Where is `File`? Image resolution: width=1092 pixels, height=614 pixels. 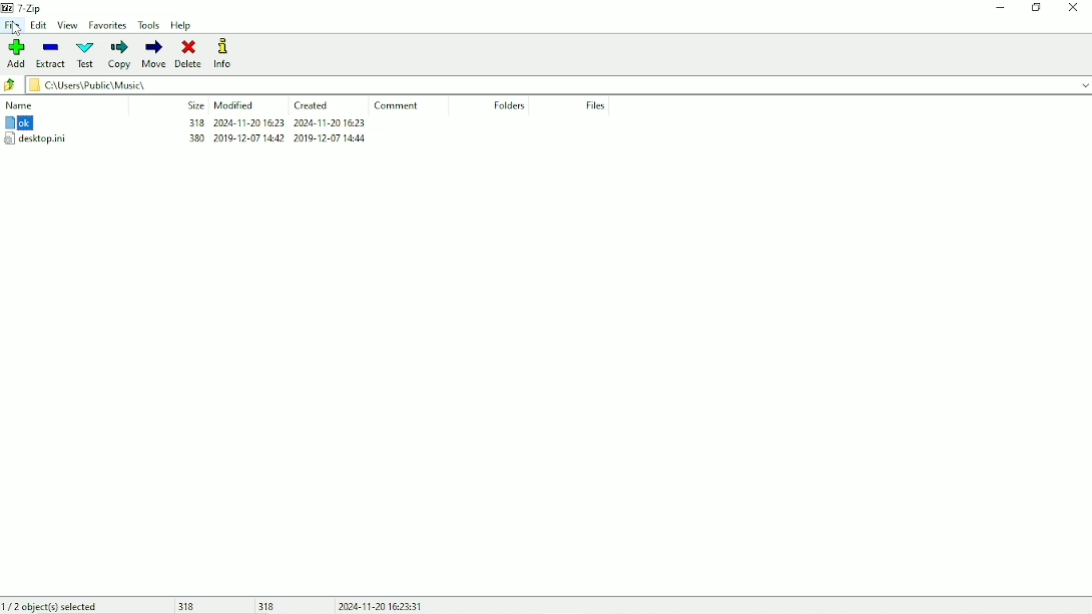
File is located at coordinates (13, 28).